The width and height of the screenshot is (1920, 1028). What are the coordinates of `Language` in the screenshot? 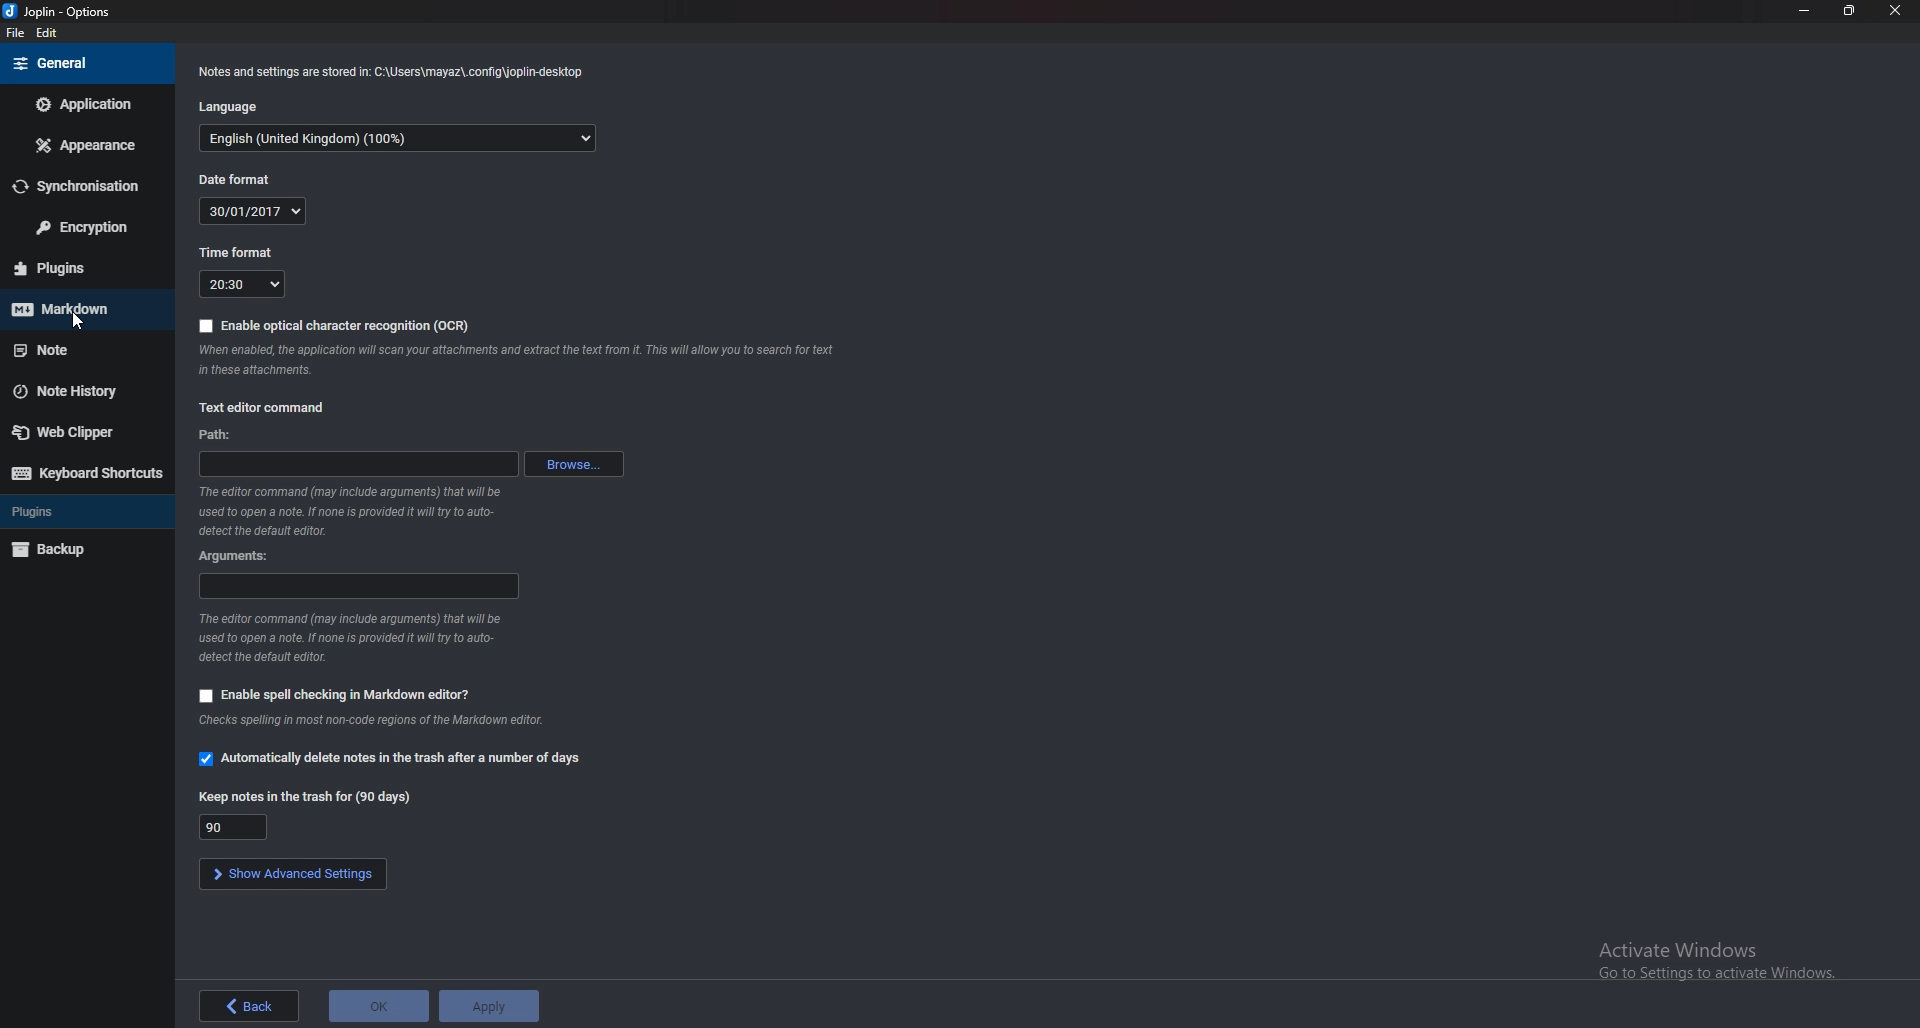 It's located at (401, 138).